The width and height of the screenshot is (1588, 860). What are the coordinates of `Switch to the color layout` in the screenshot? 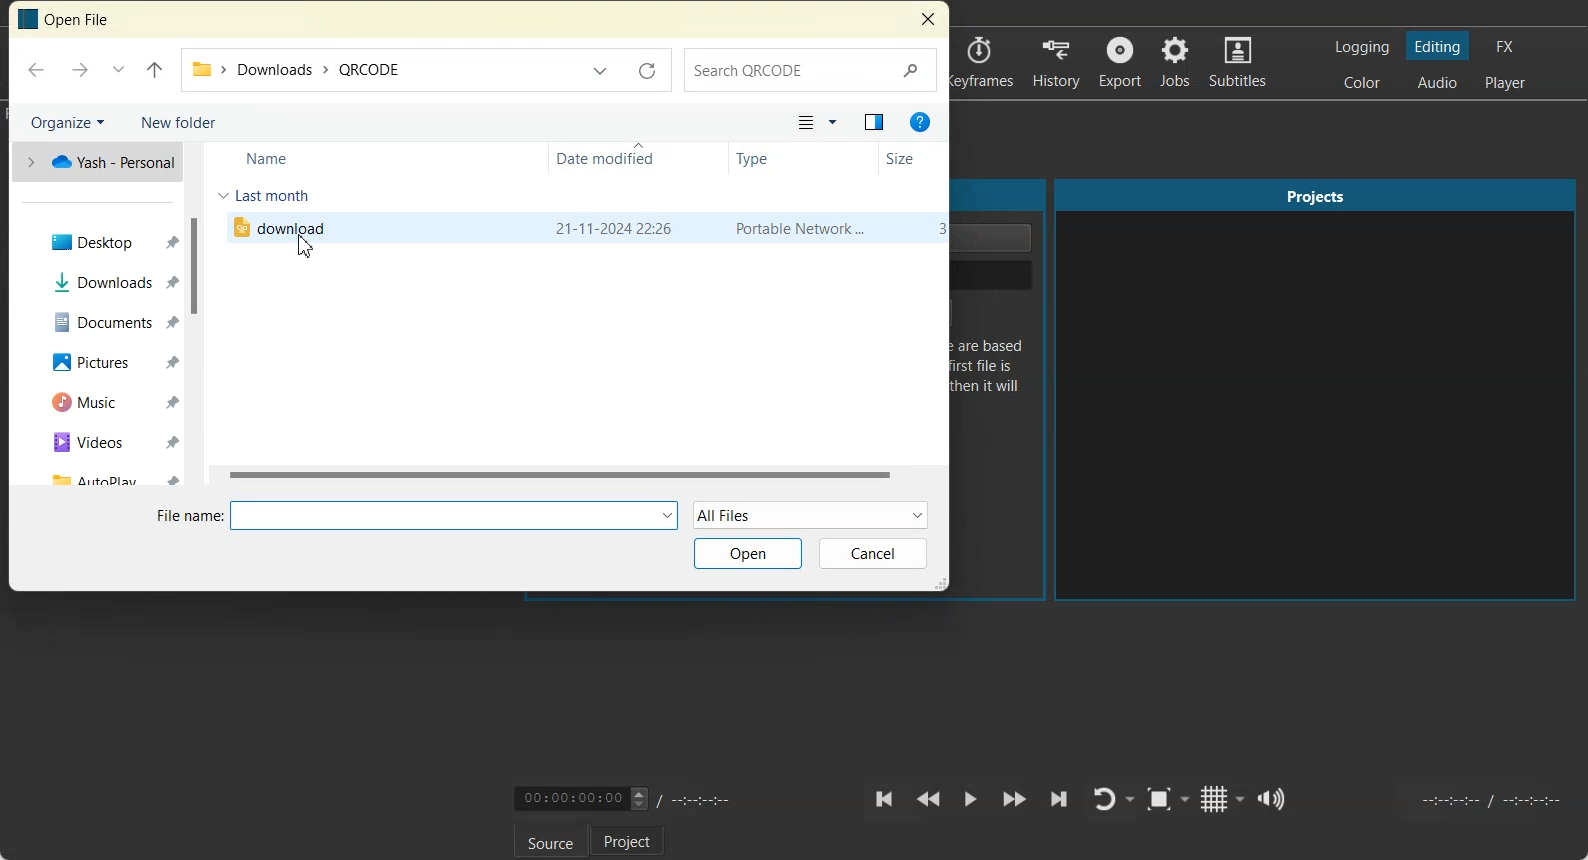 It's located at (1364, 82).